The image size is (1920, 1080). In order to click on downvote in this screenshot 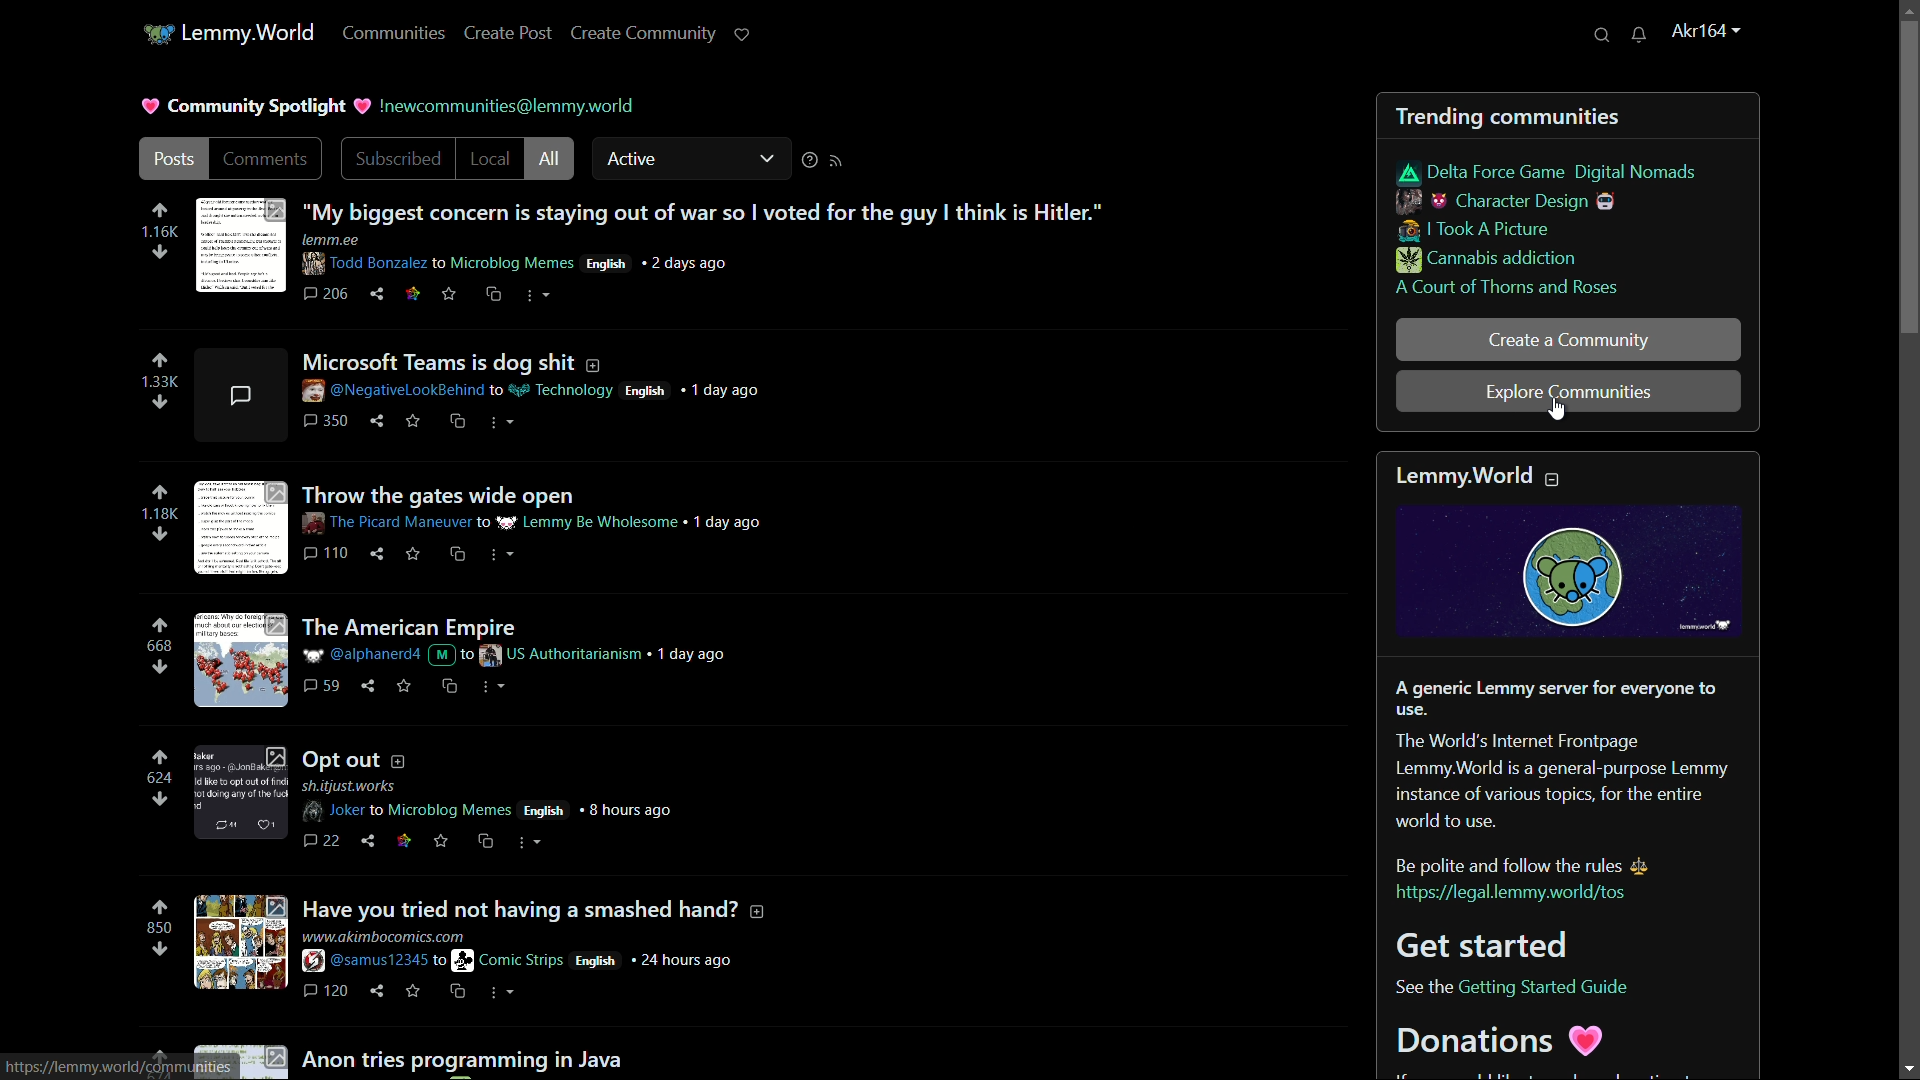, I will do `click(158, 255)`.